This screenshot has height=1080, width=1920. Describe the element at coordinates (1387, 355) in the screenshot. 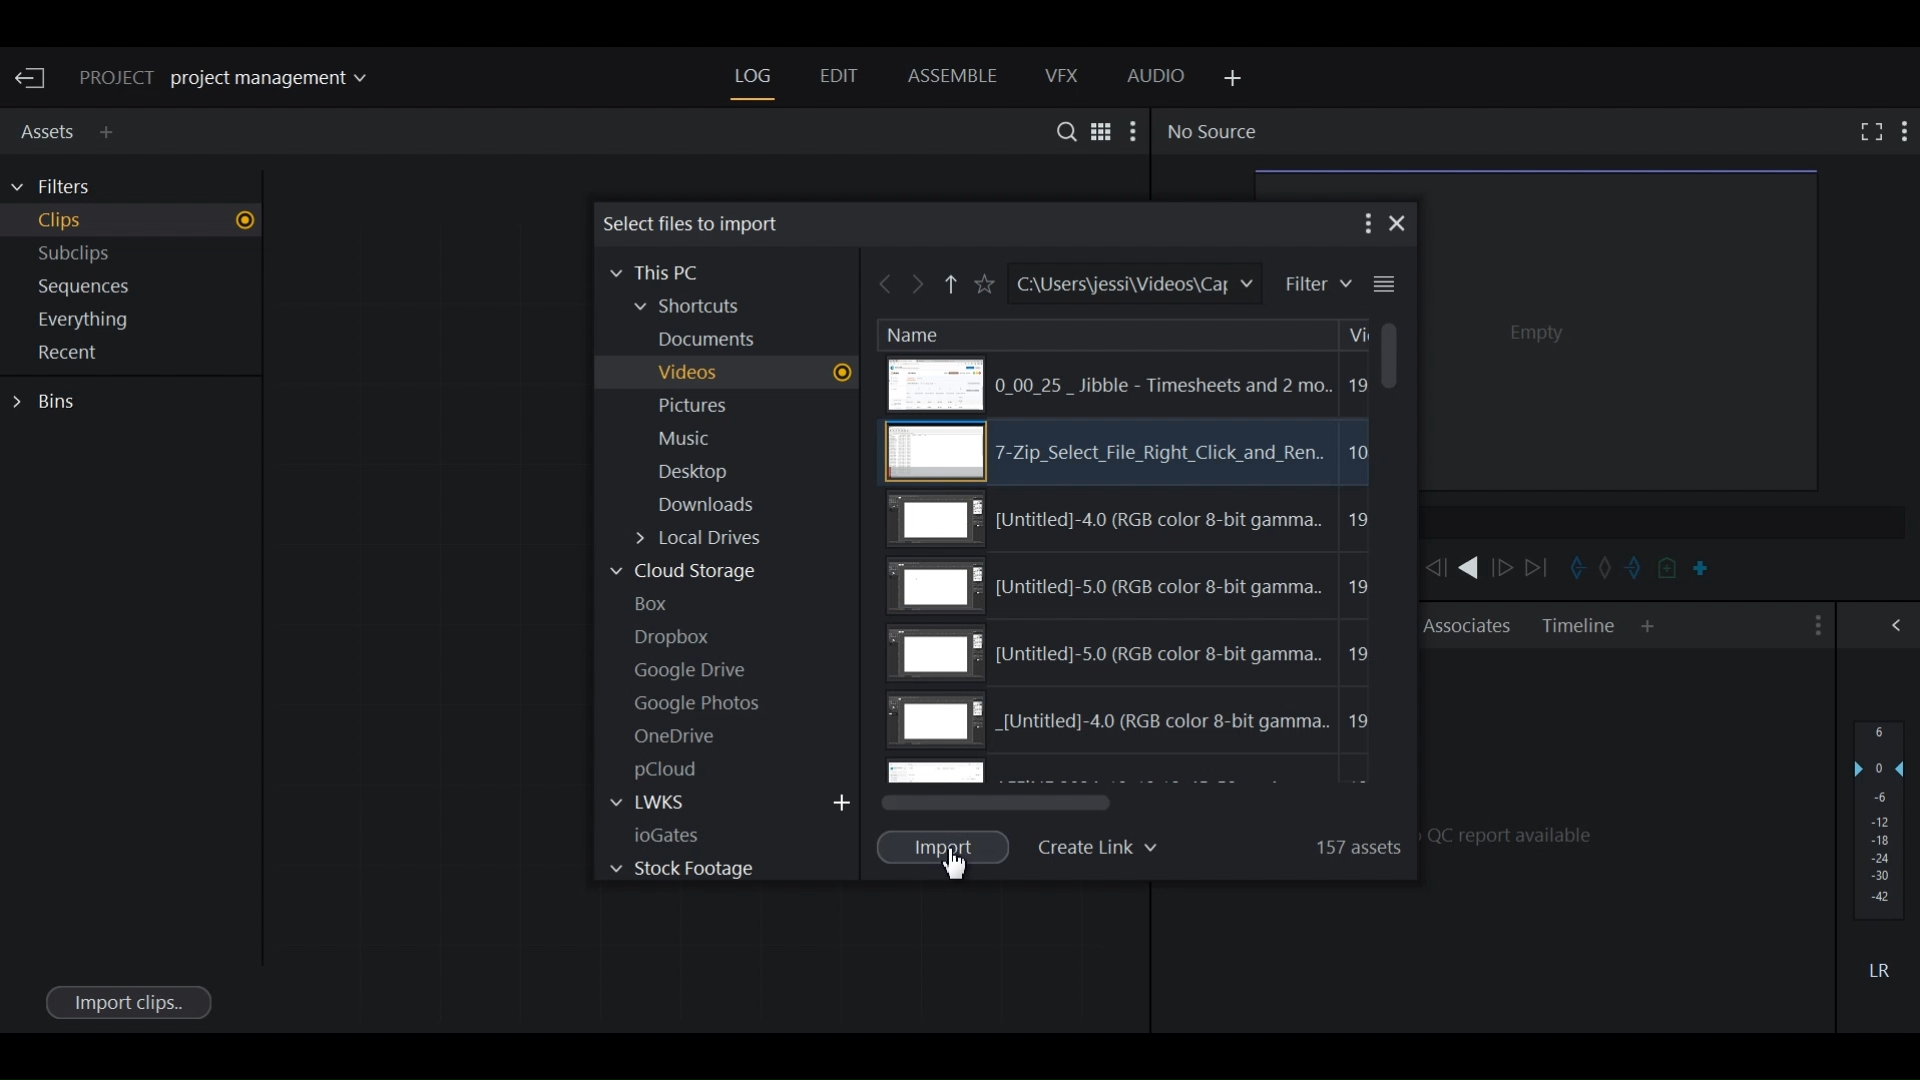

I see `Vertical Scroll bar` at that location.